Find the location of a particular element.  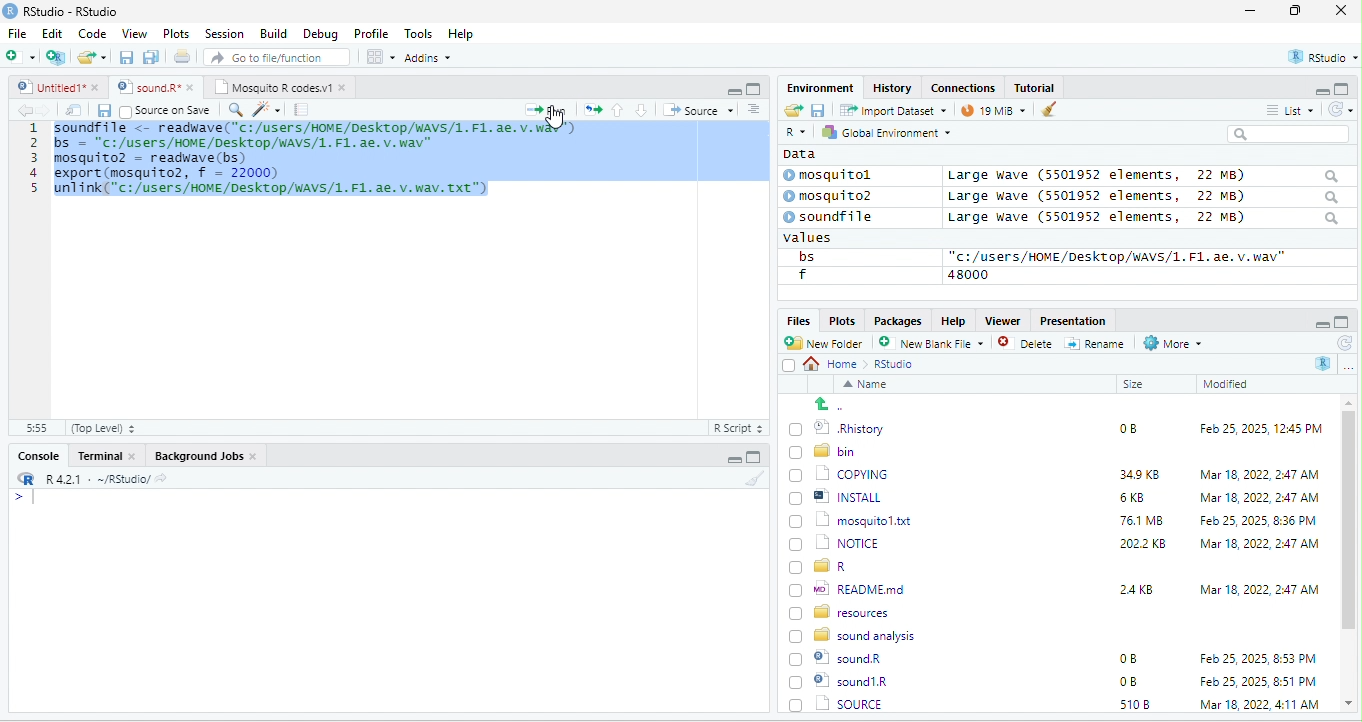

new is located at coordinates (20, 55).